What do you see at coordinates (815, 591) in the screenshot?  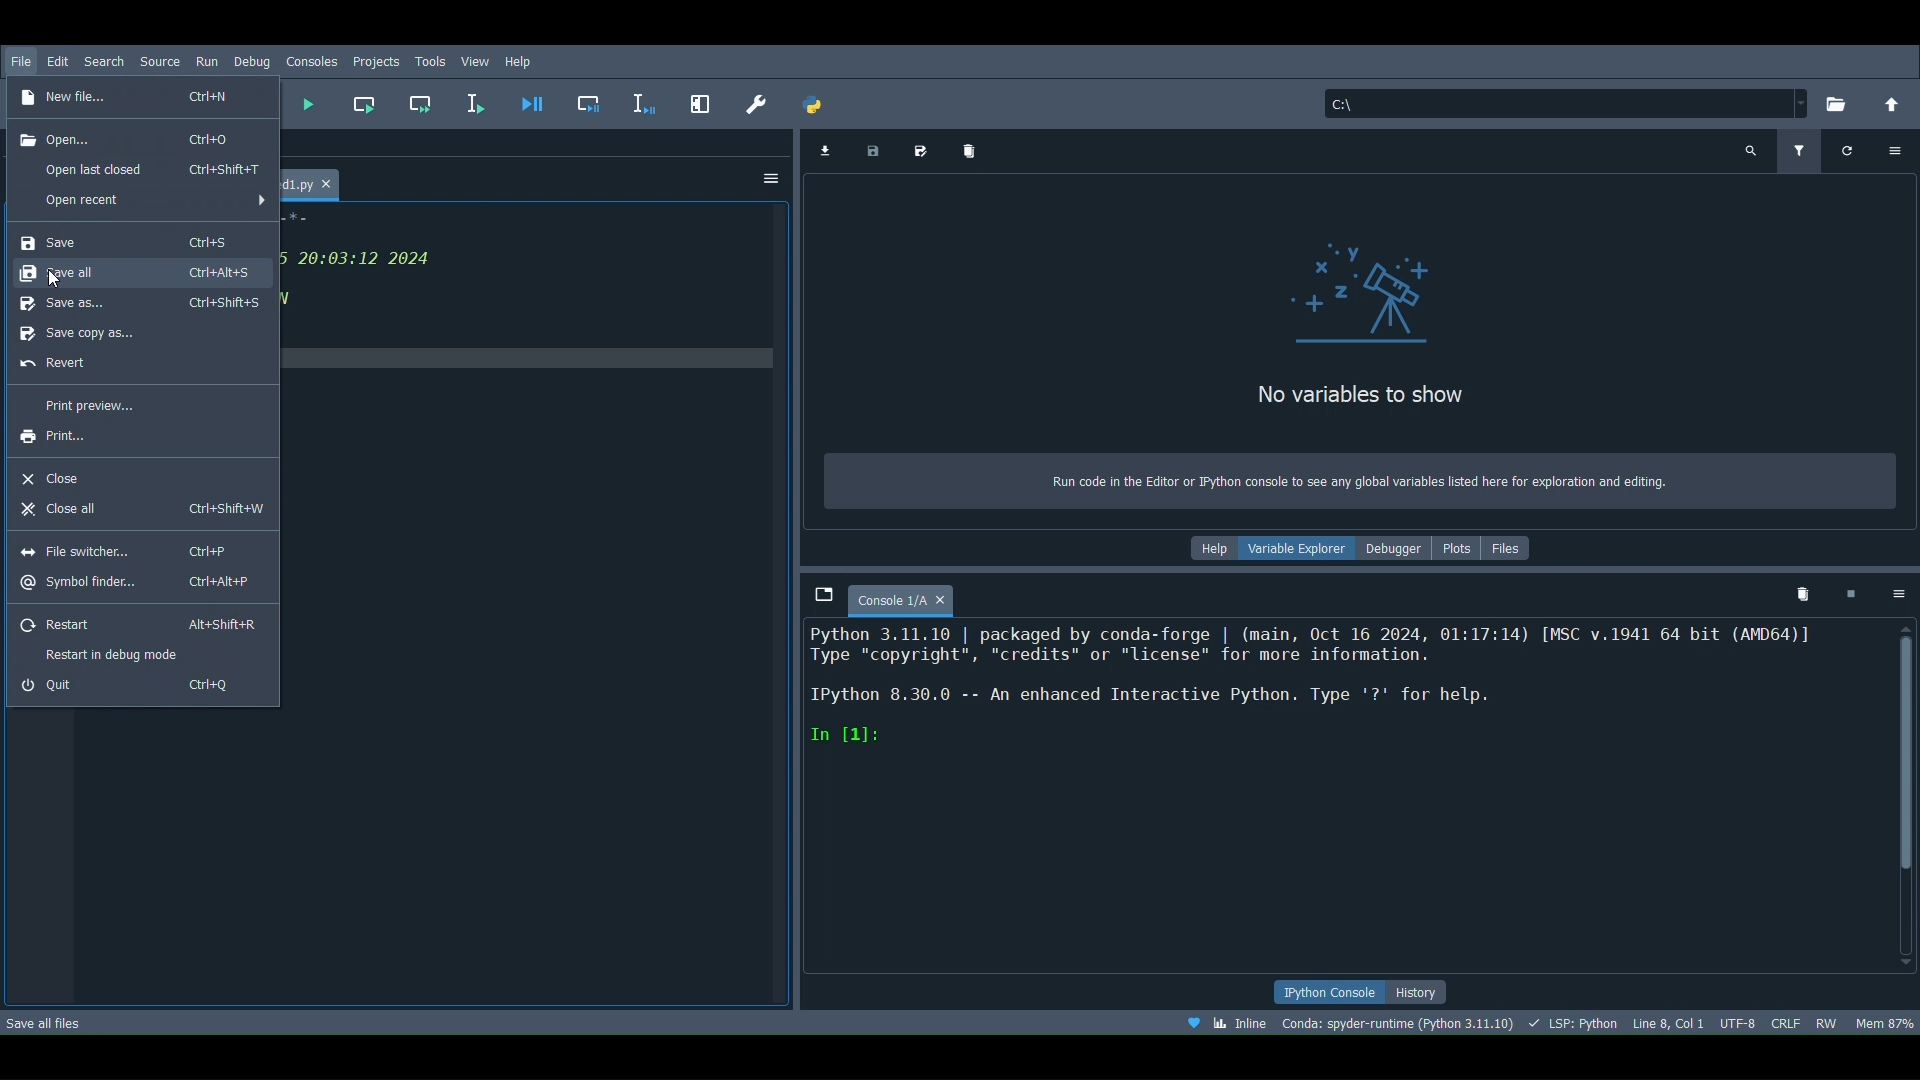 I see `Browse tabs` at bounding box center [815, 591].